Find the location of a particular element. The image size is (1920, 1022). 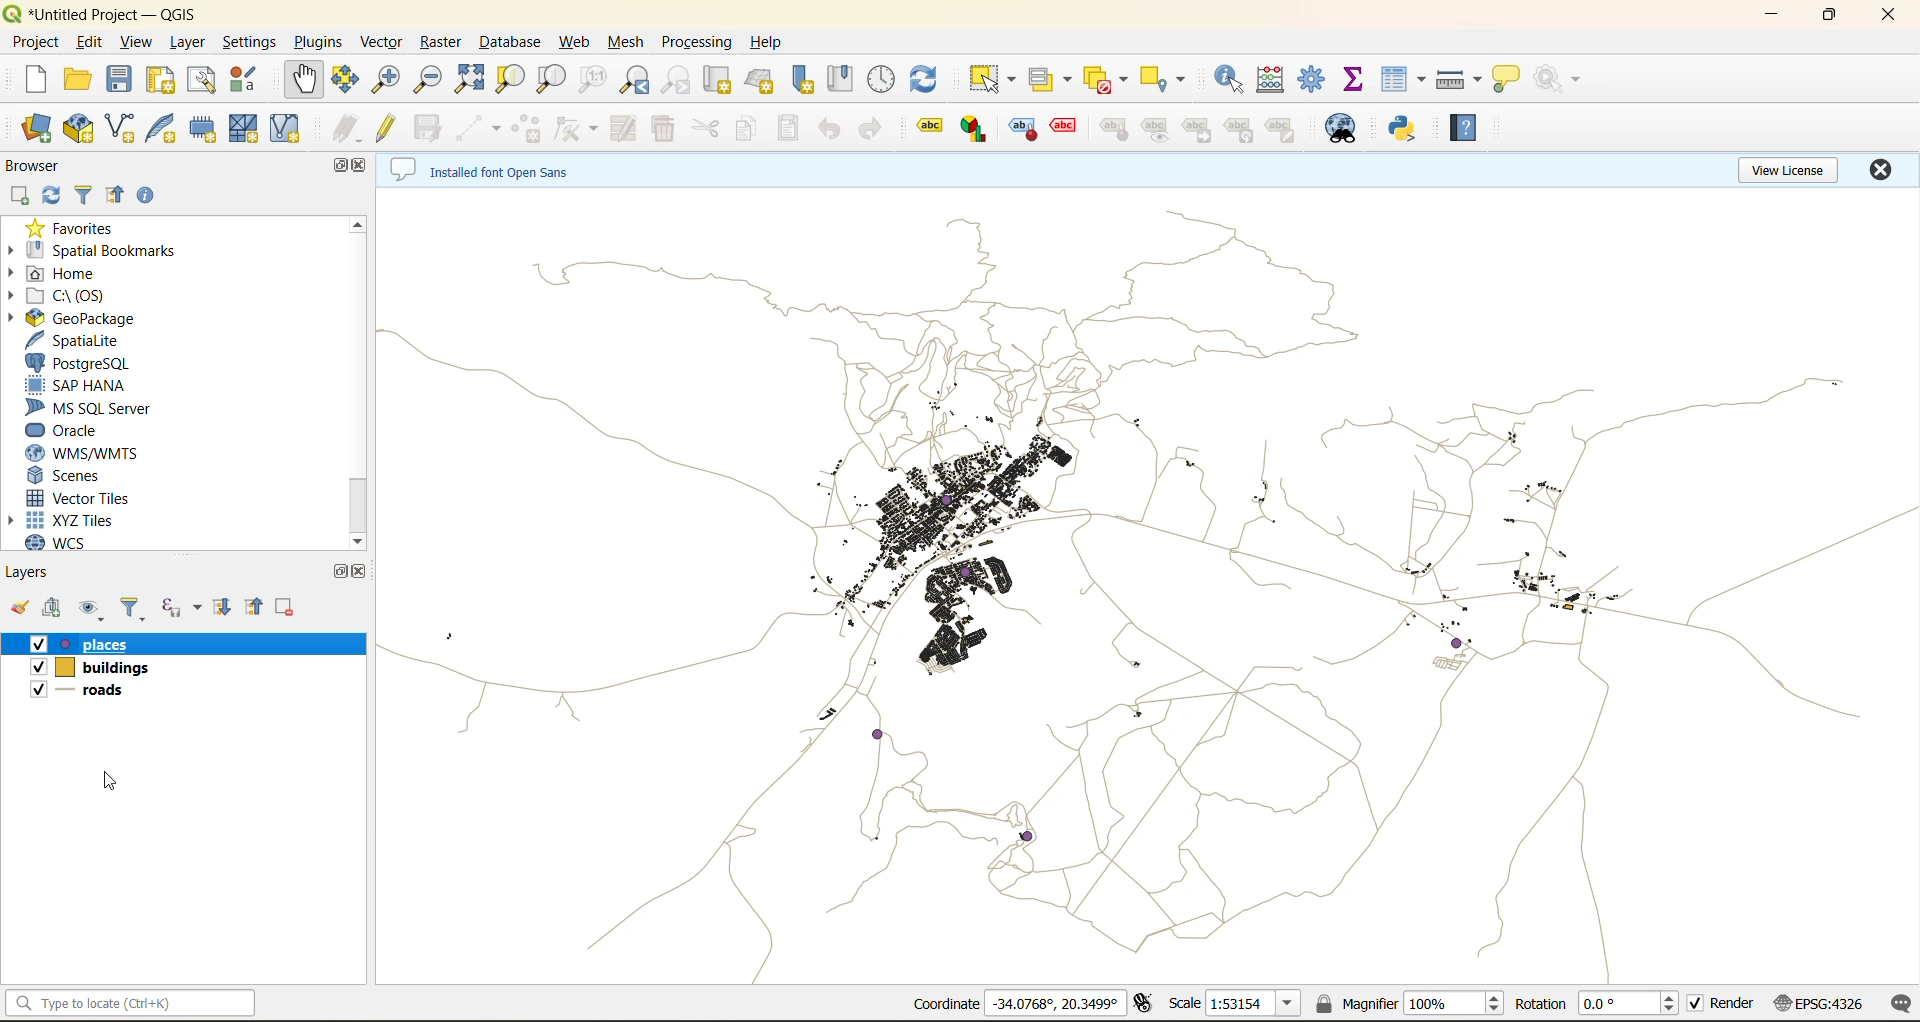

vector tiles is located at coordinates (83, 496).